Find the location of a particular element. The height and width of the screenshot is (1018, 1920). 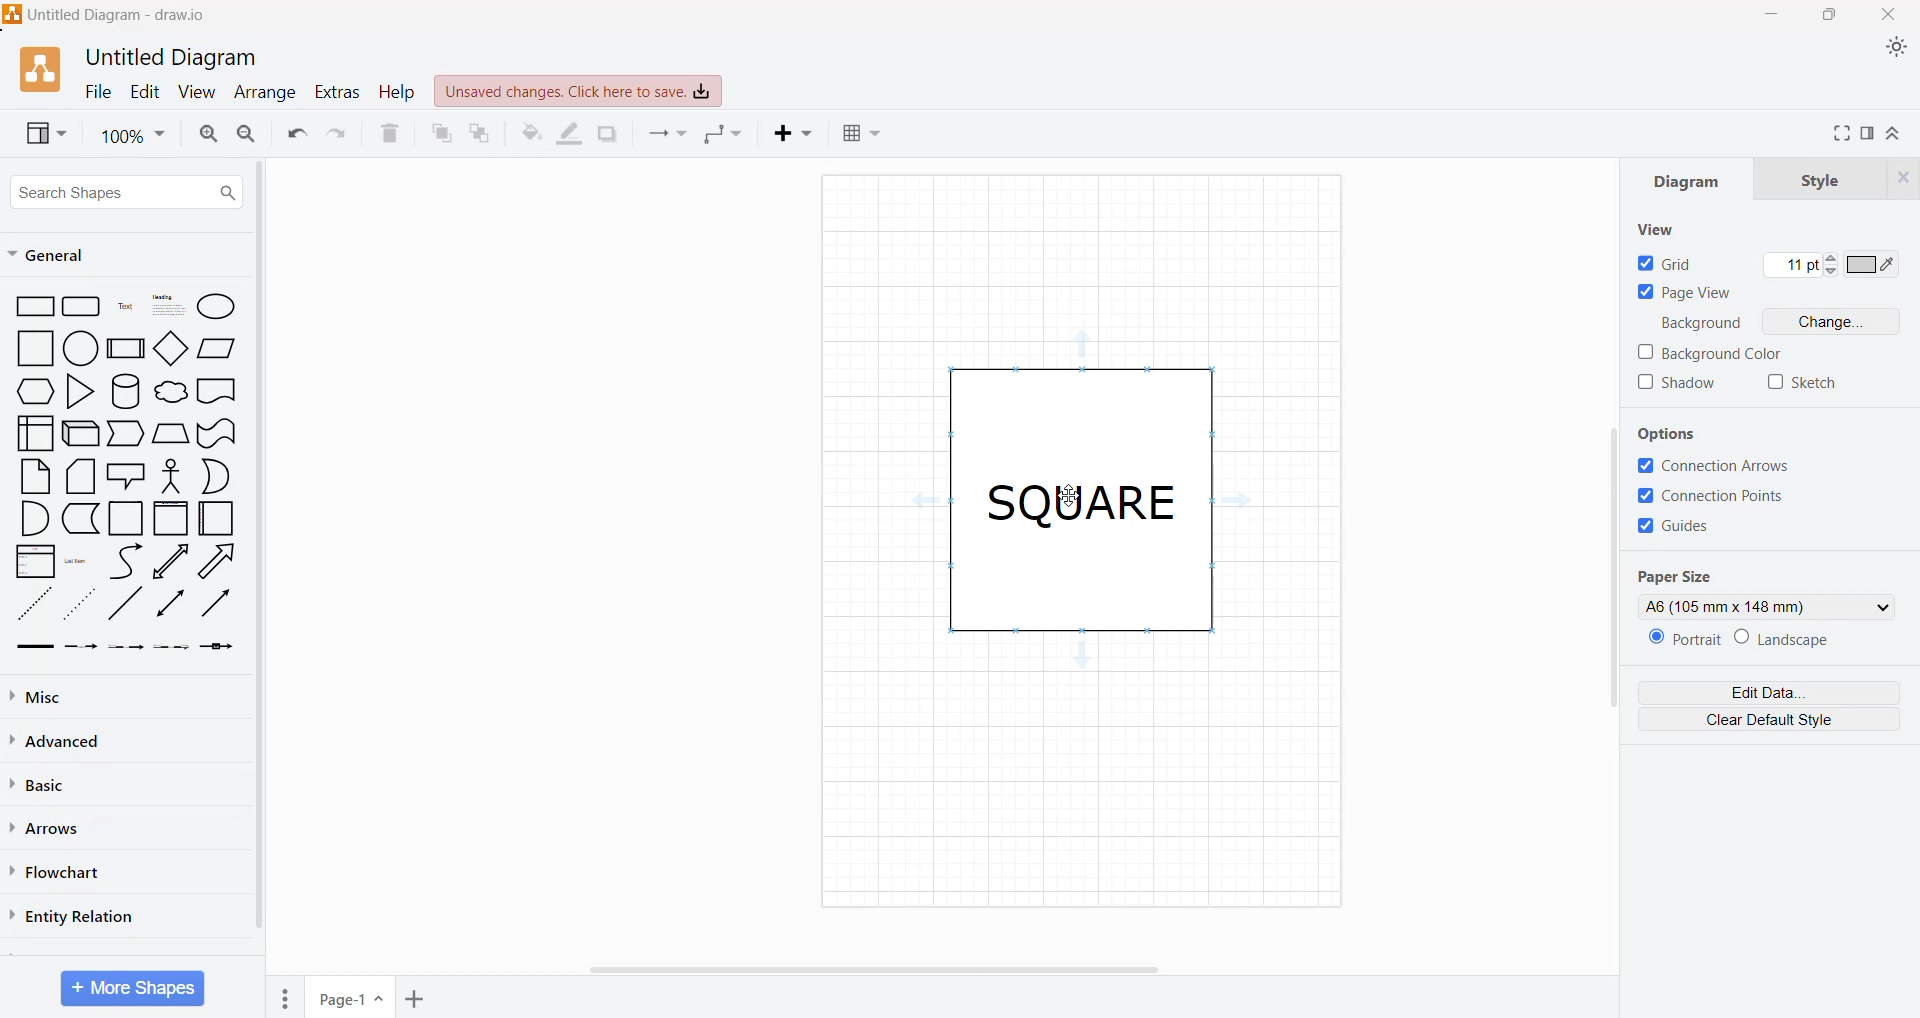

Clear Default Style is located at coordinates (1771, 718).